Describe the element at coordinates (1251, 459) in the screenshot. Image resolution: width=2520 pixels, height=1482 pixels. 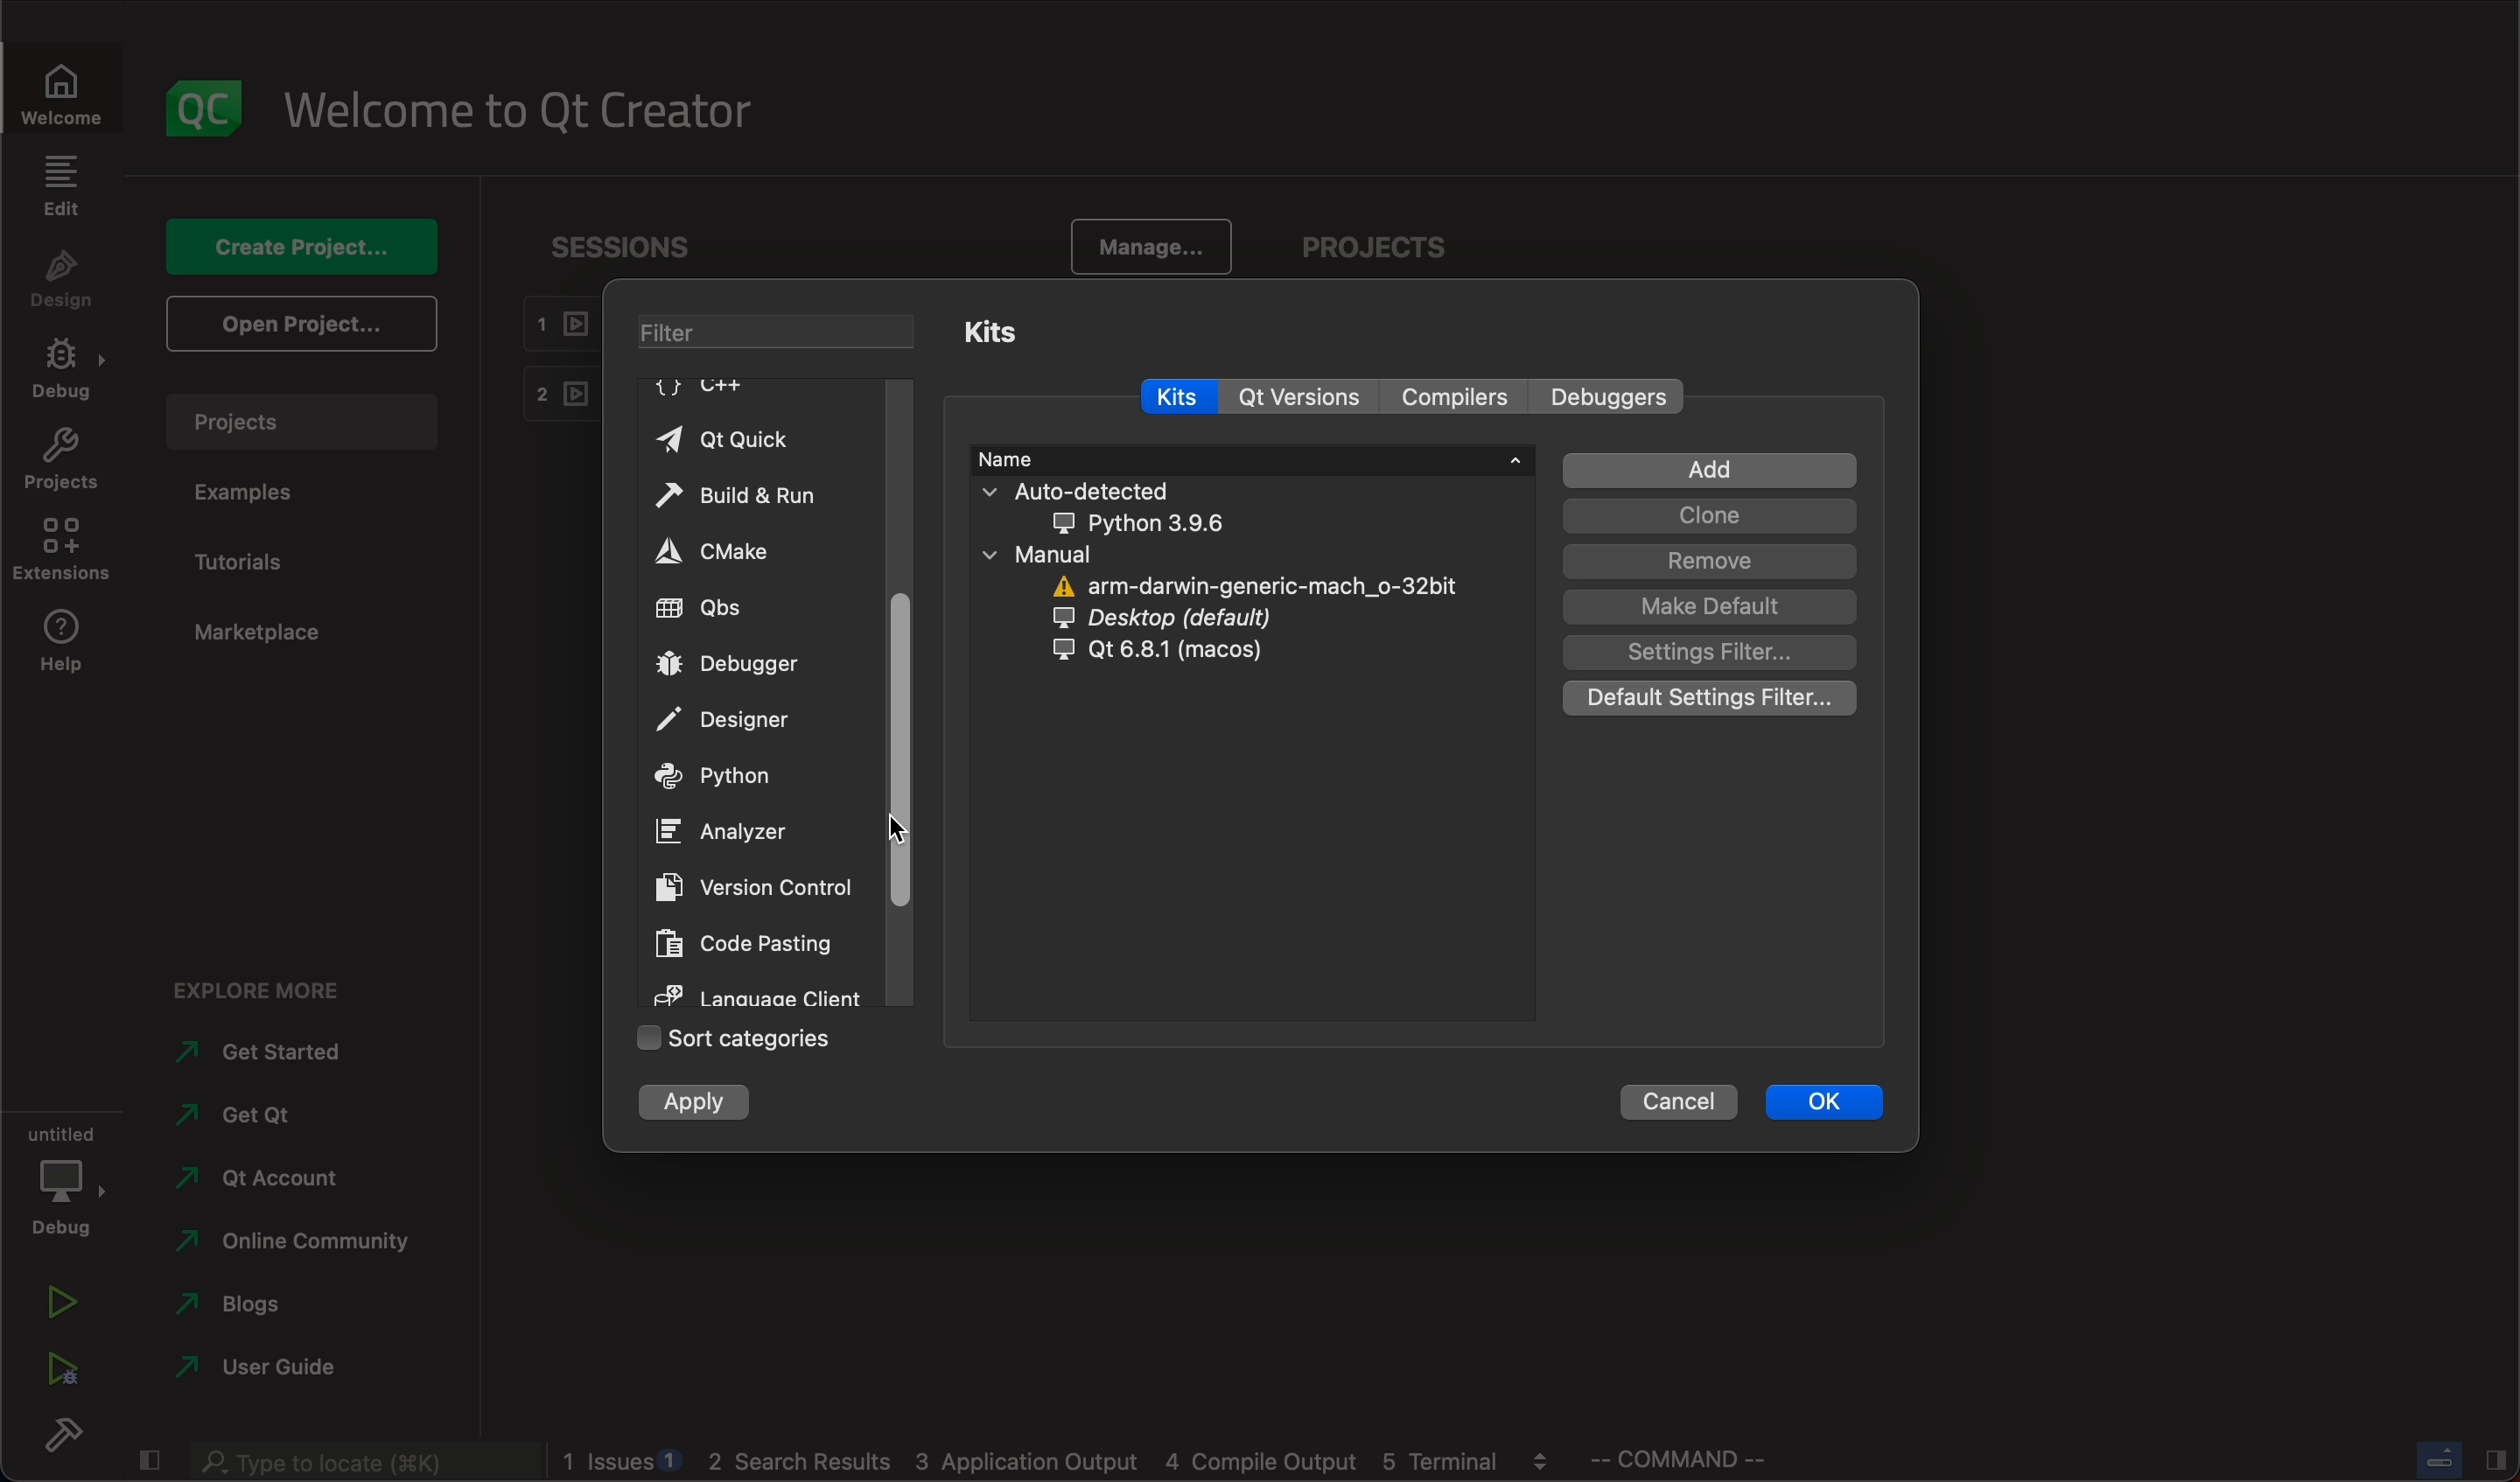
I see `name` at that location.